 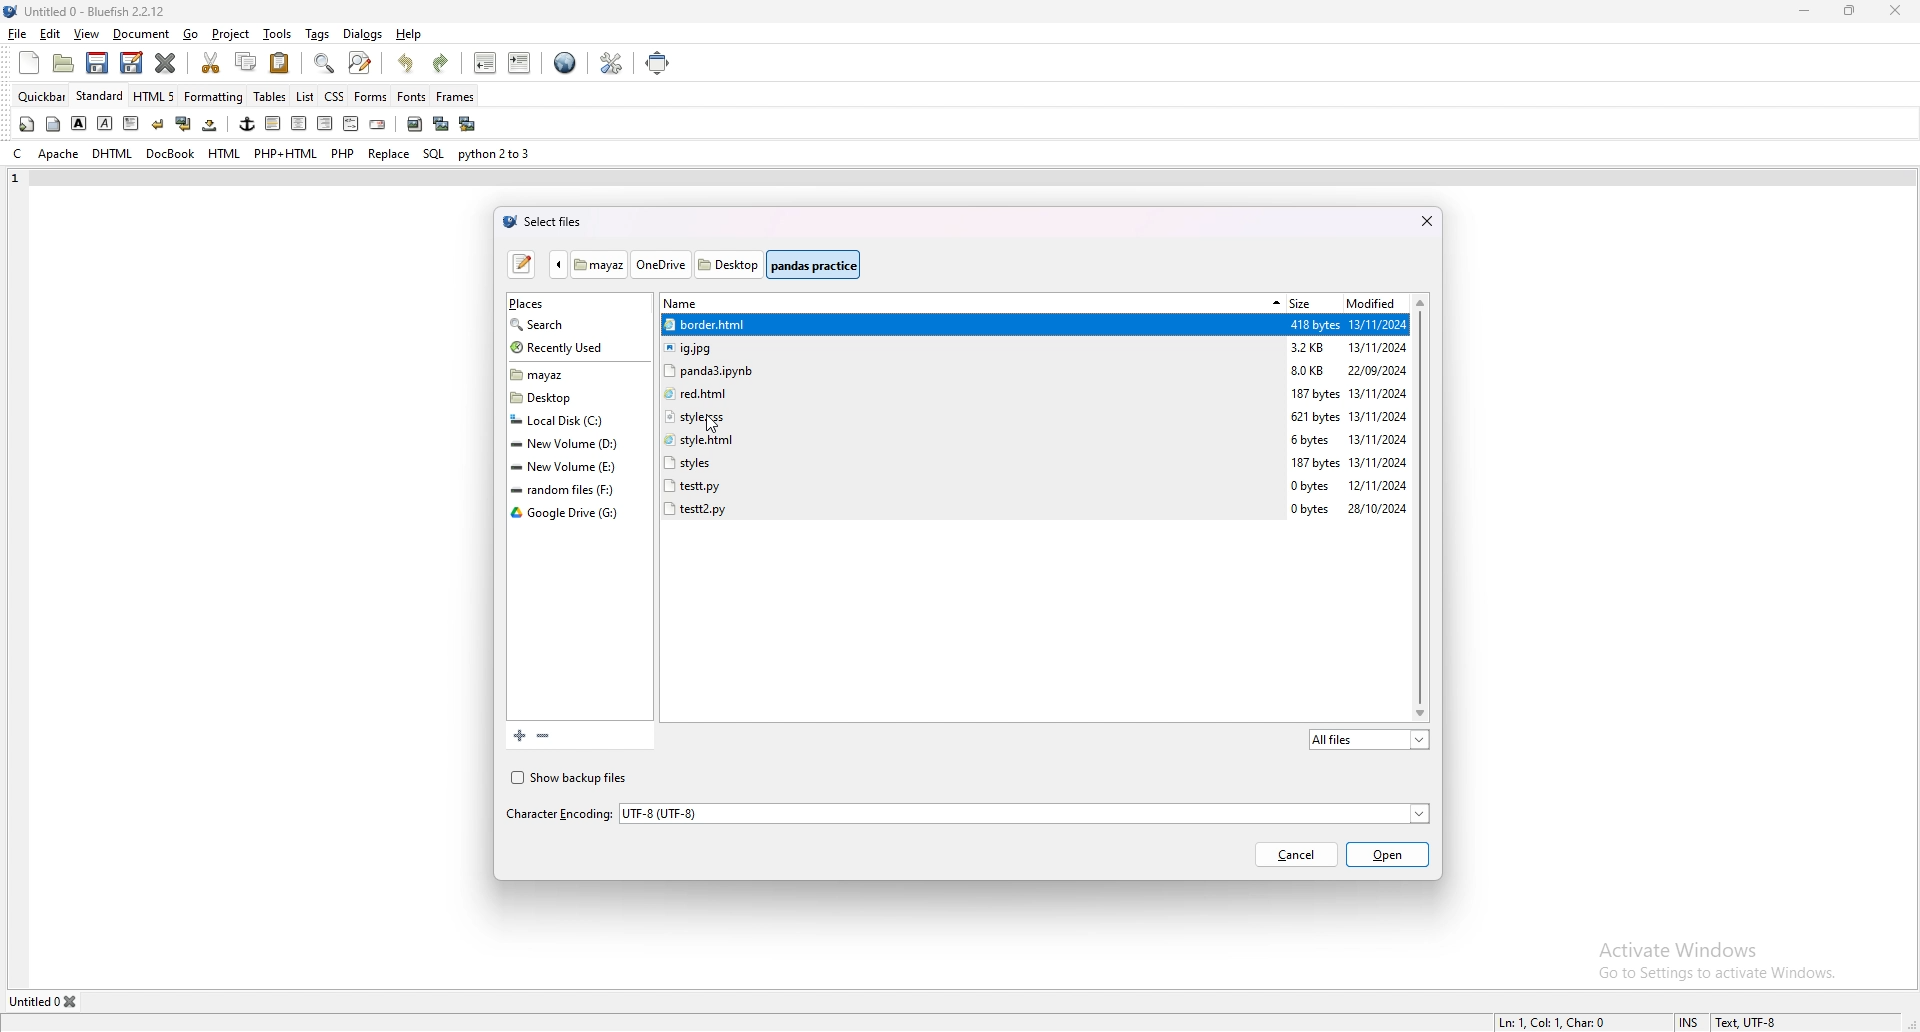 I want to click on bold, so click(x=79, y=124).